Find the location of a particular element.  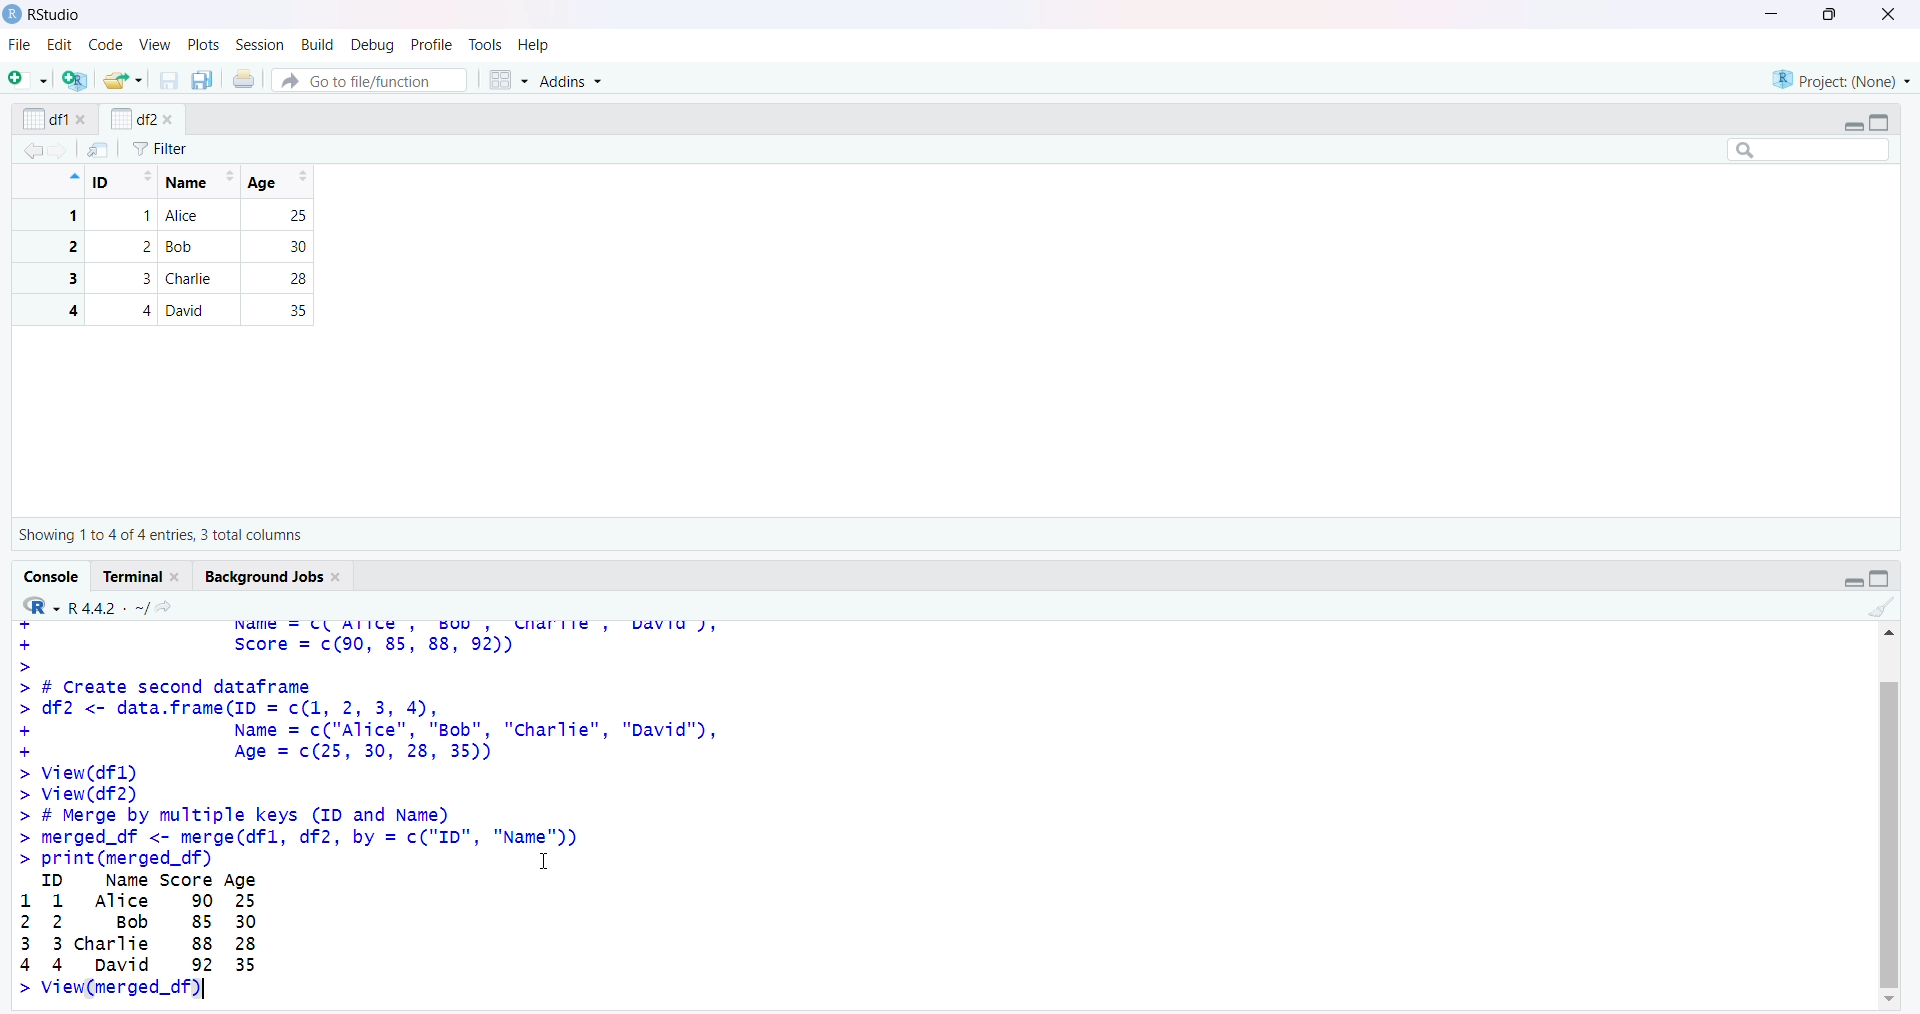

R 4.4.2  ~/ is located at coordinates (108, 608).